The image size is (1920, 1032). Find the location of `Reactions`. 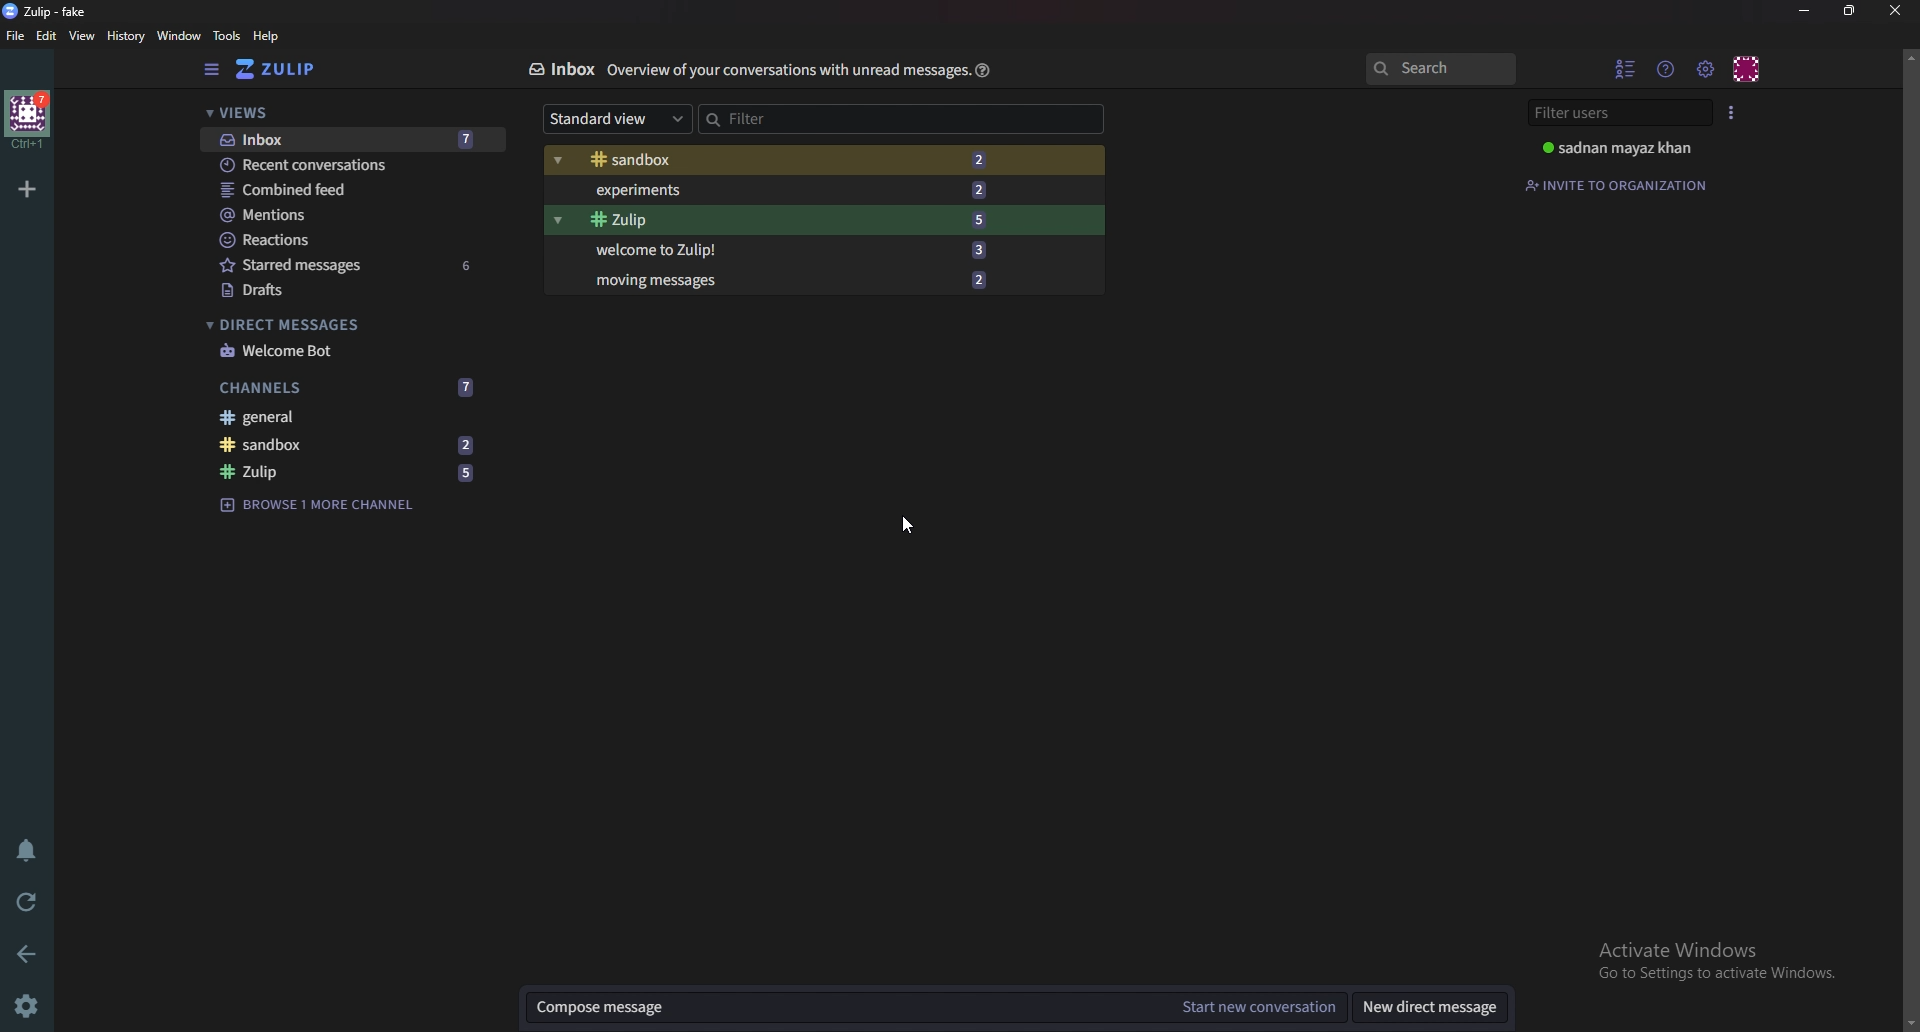

Reactions is located at coordinates (347, 238).